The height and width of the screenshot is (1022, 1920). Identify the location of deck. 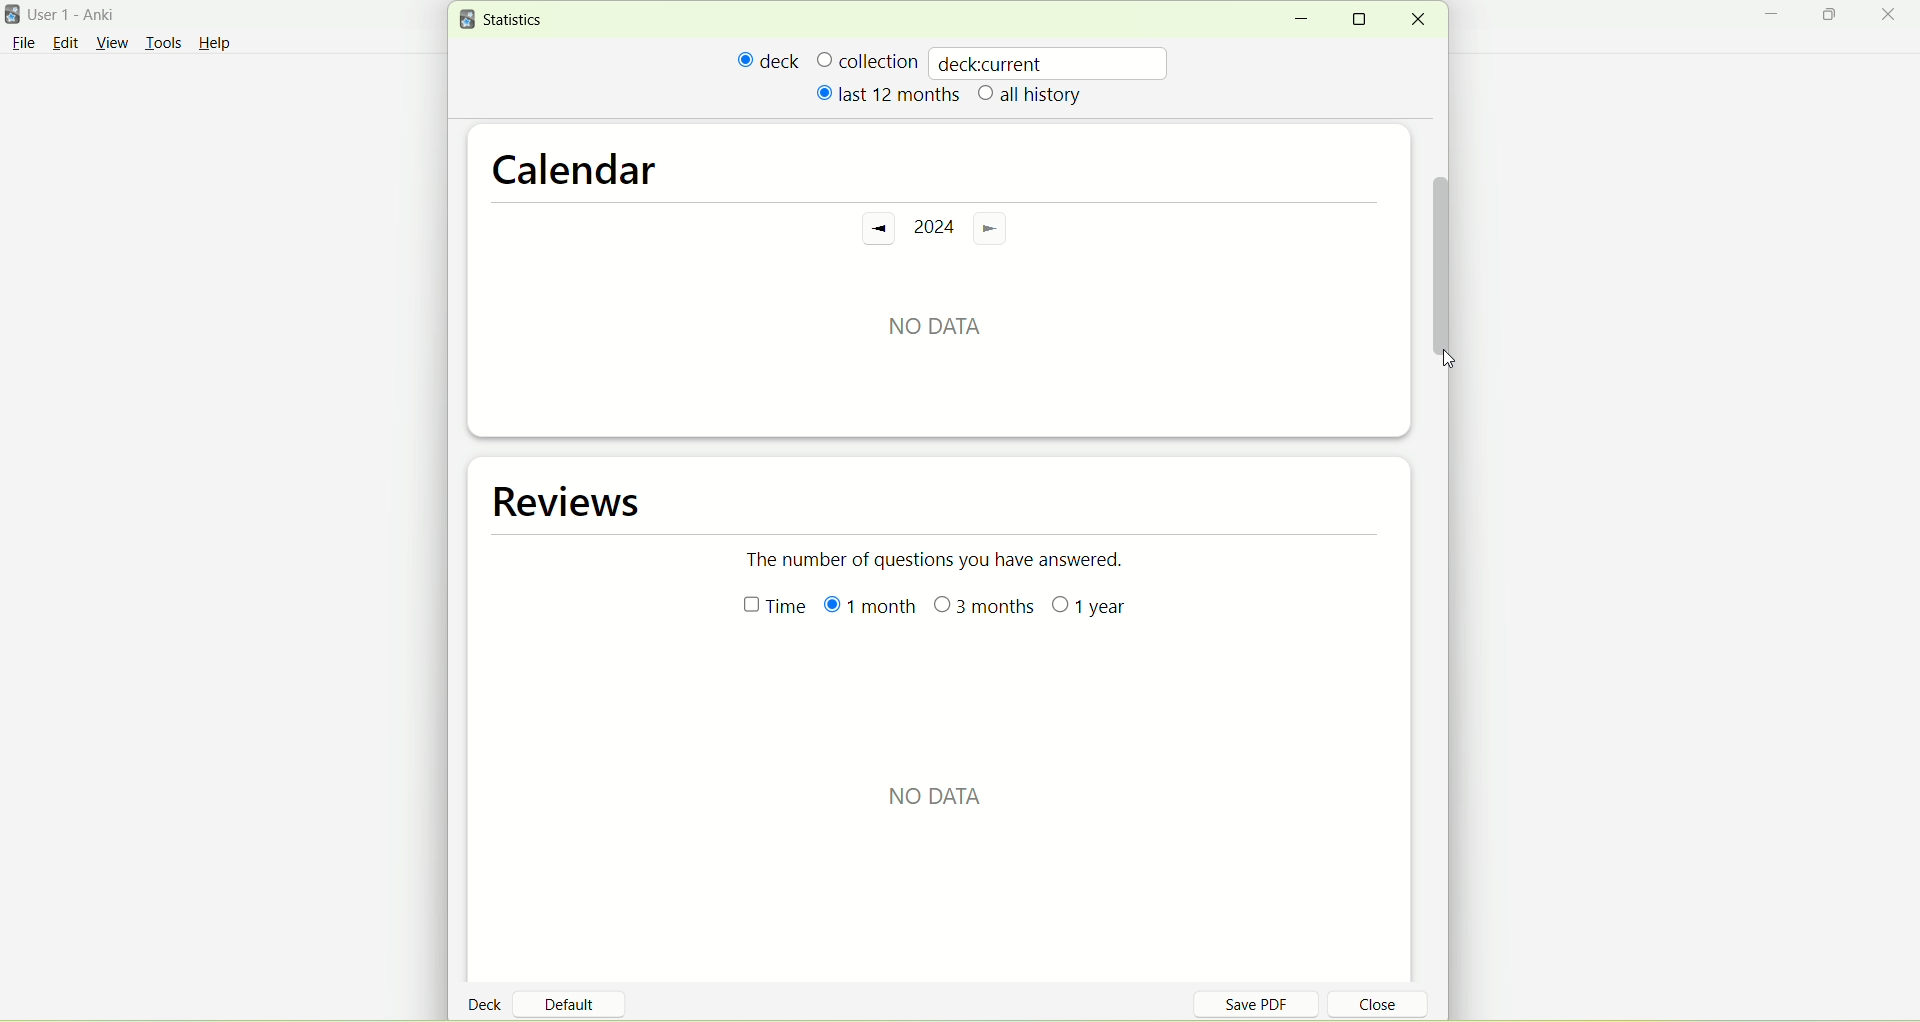
(488, 1003).